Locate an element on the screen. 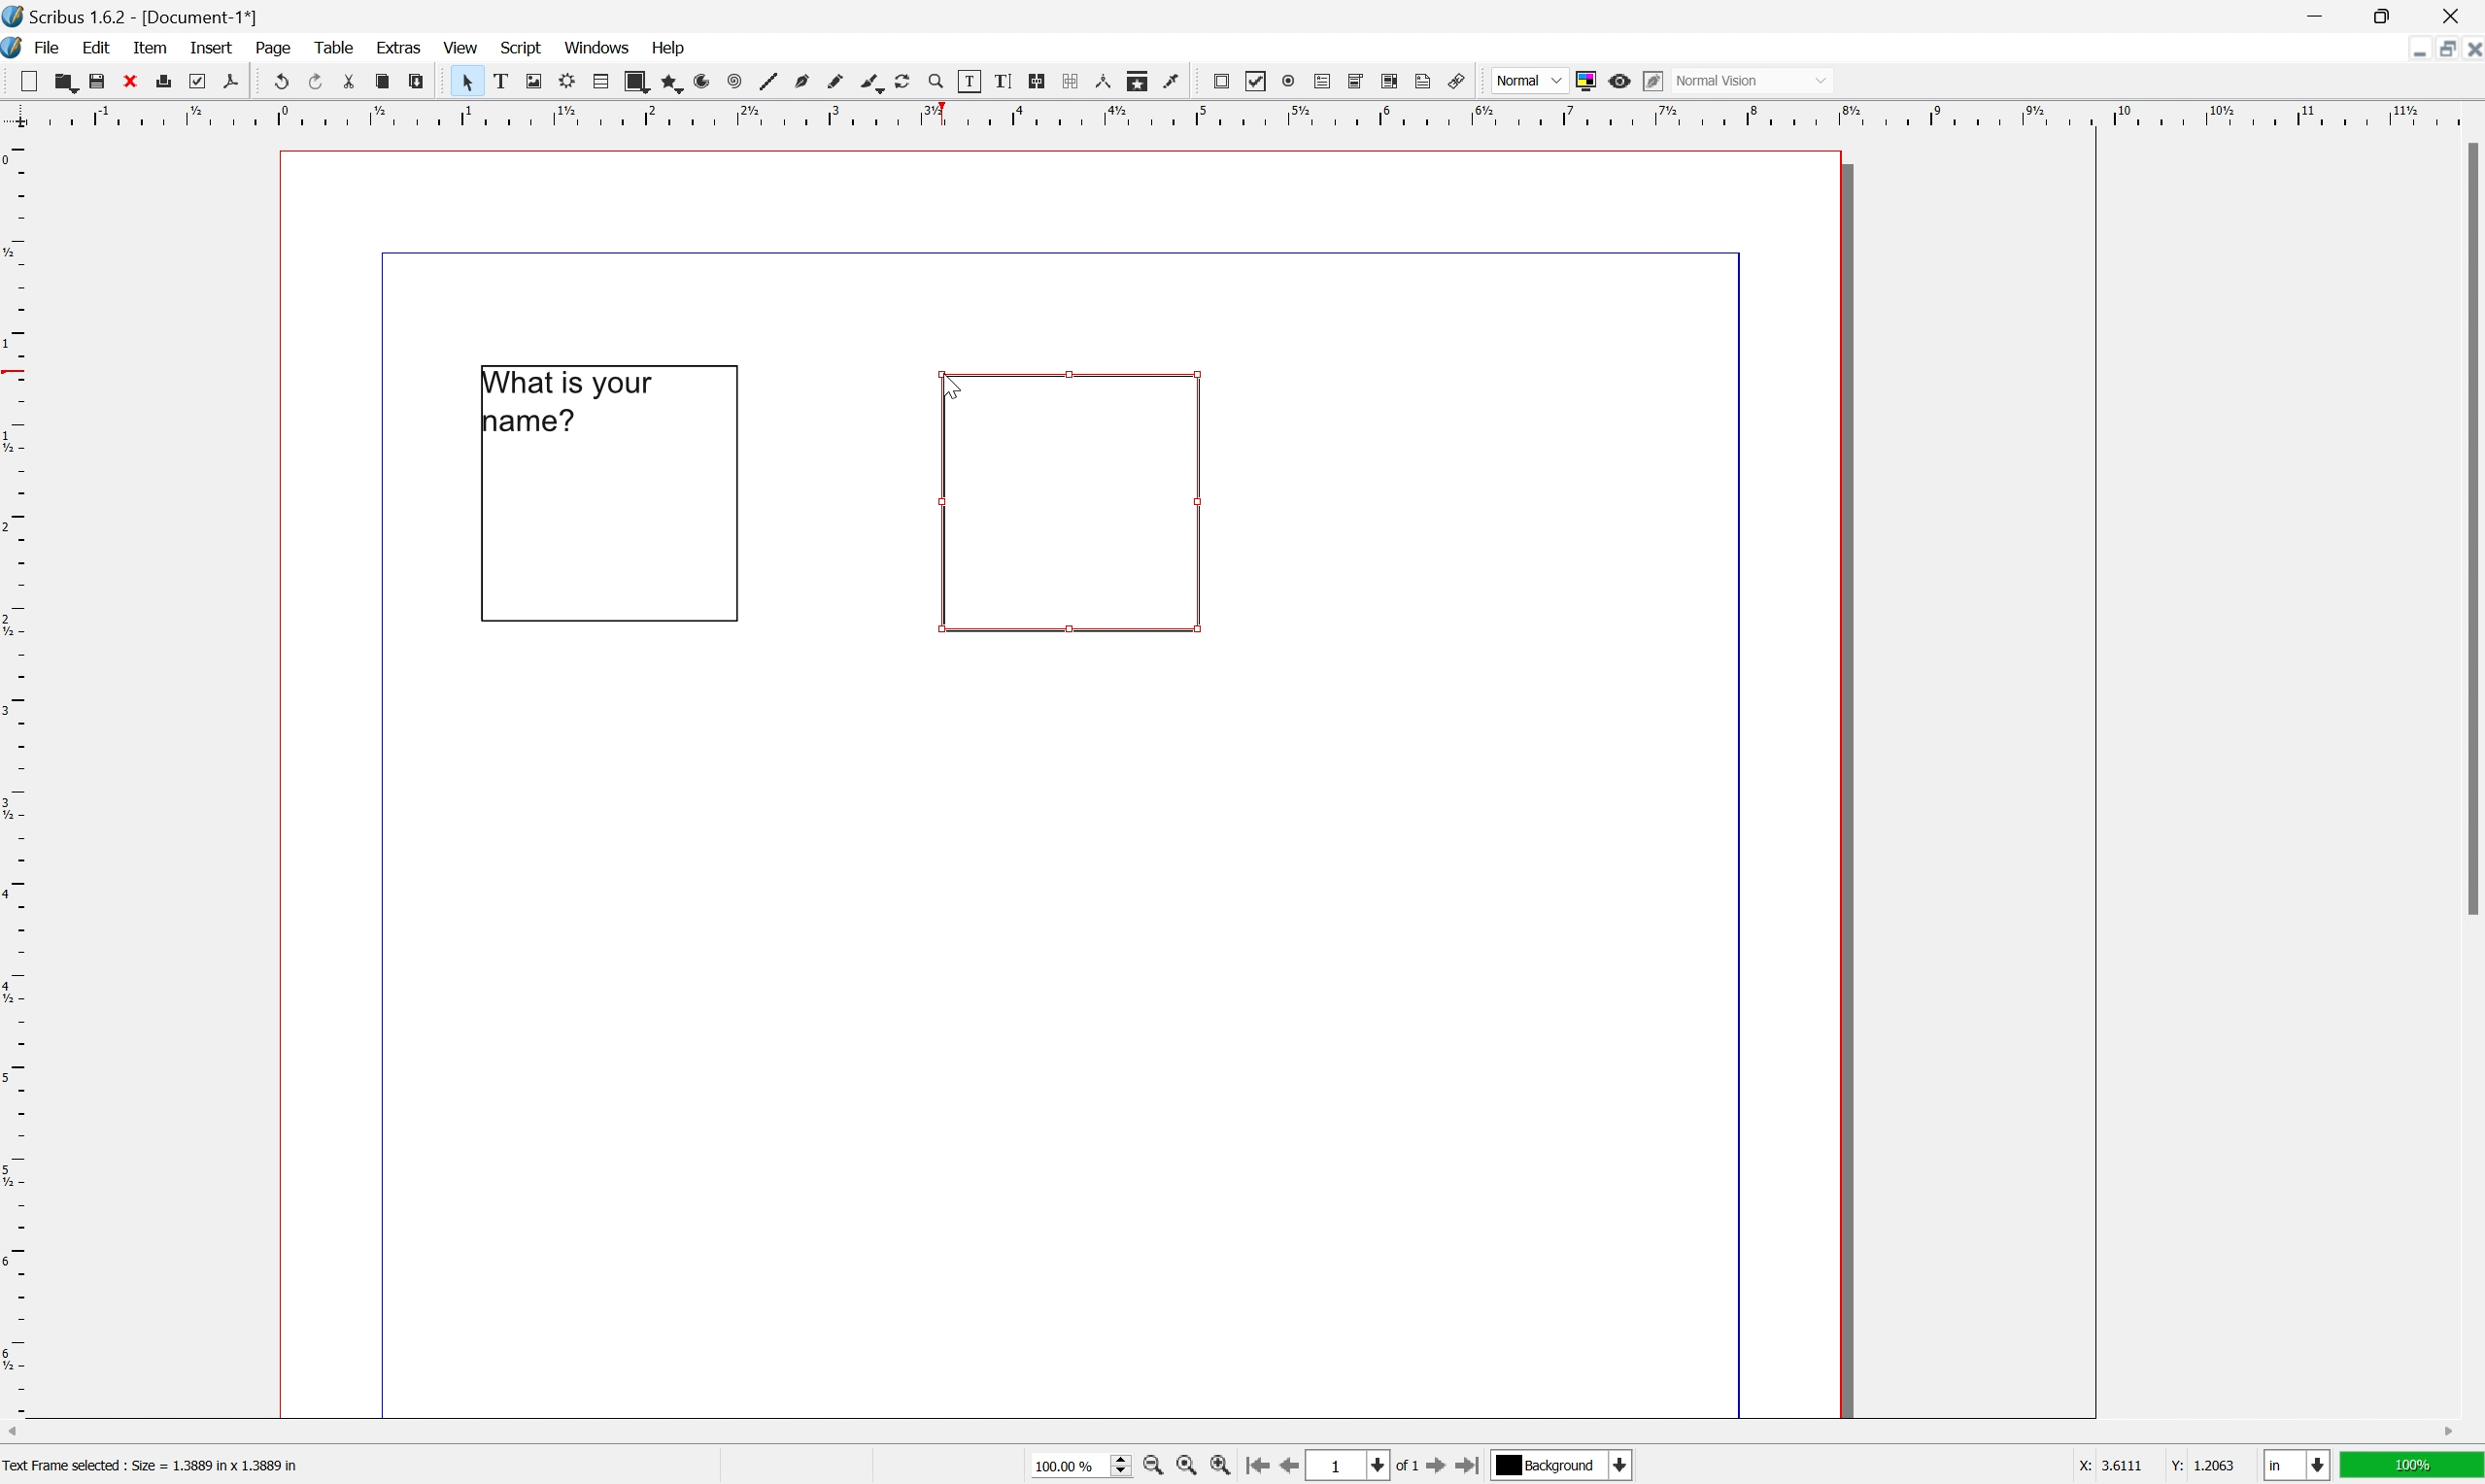 The width and height of the screenshot is (2485, 1484). select current layer is located at coordinates (1563, 1467).